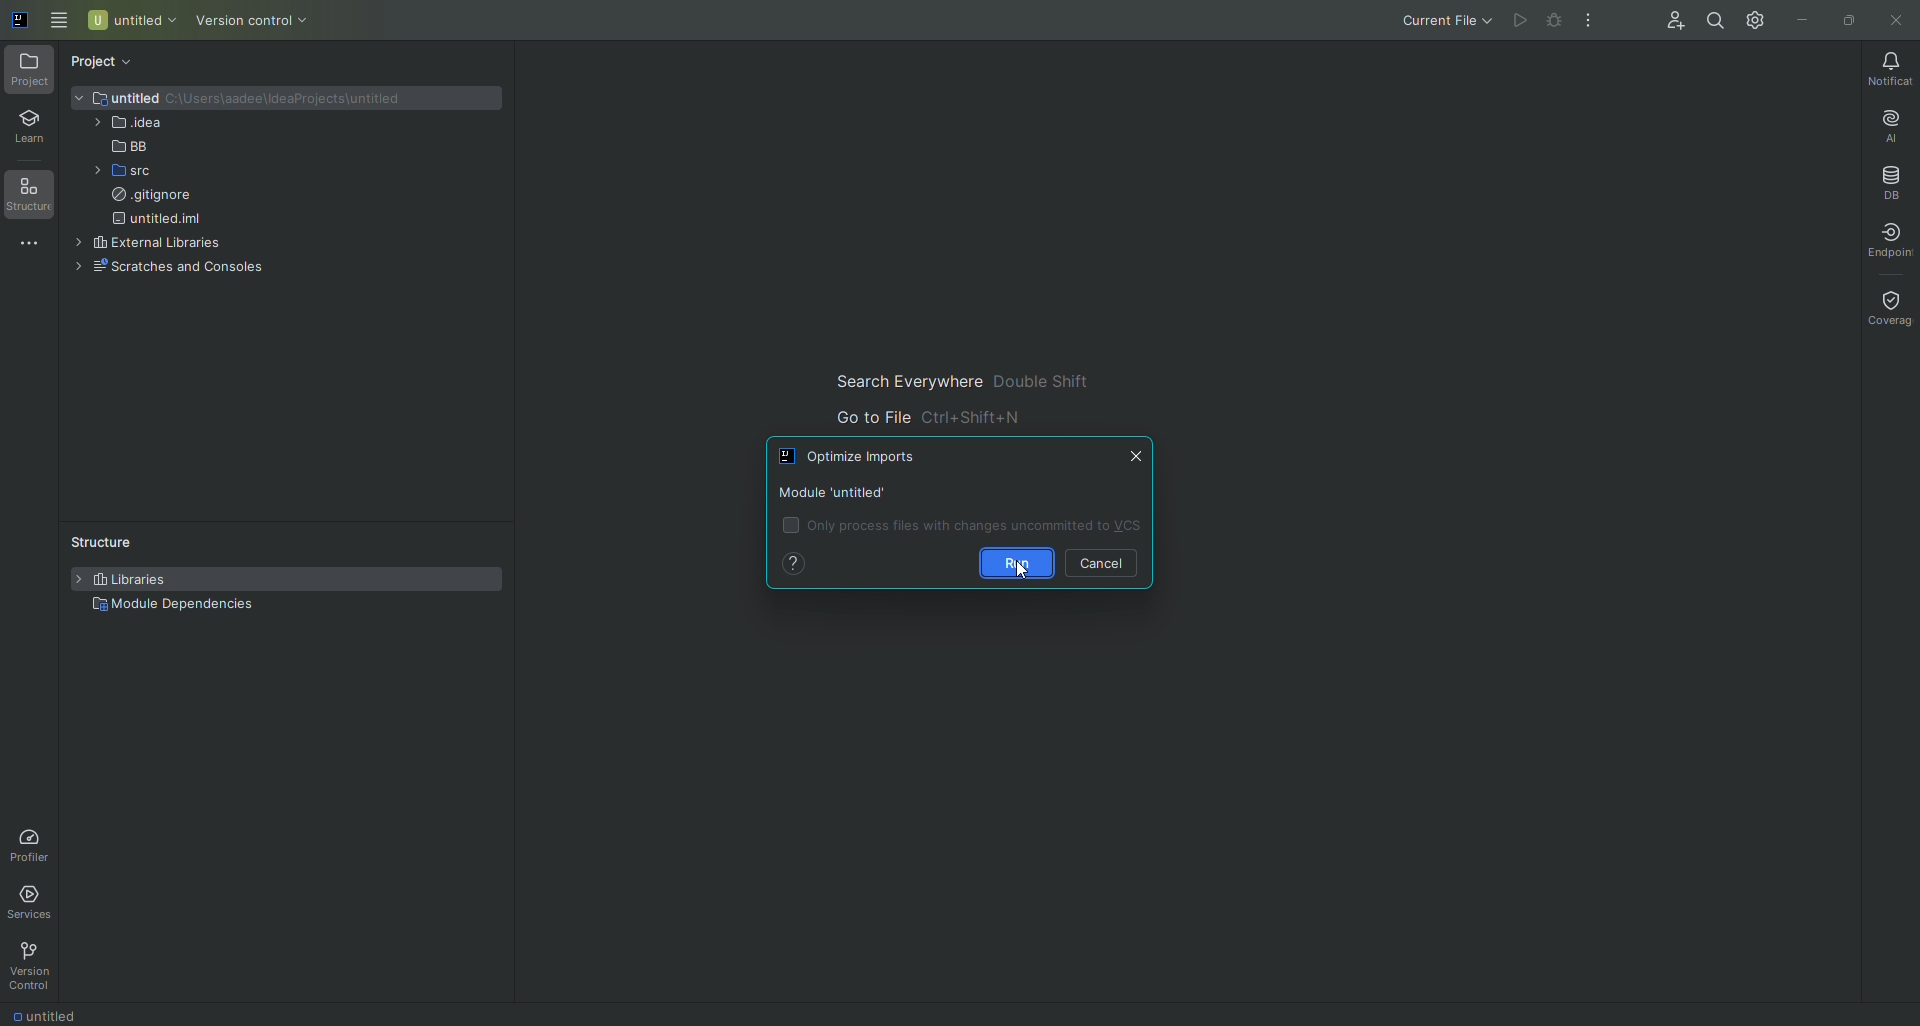 The width and height of the screenshot is (1920, 1026). I want to click on More Tools, so click(25, 250).